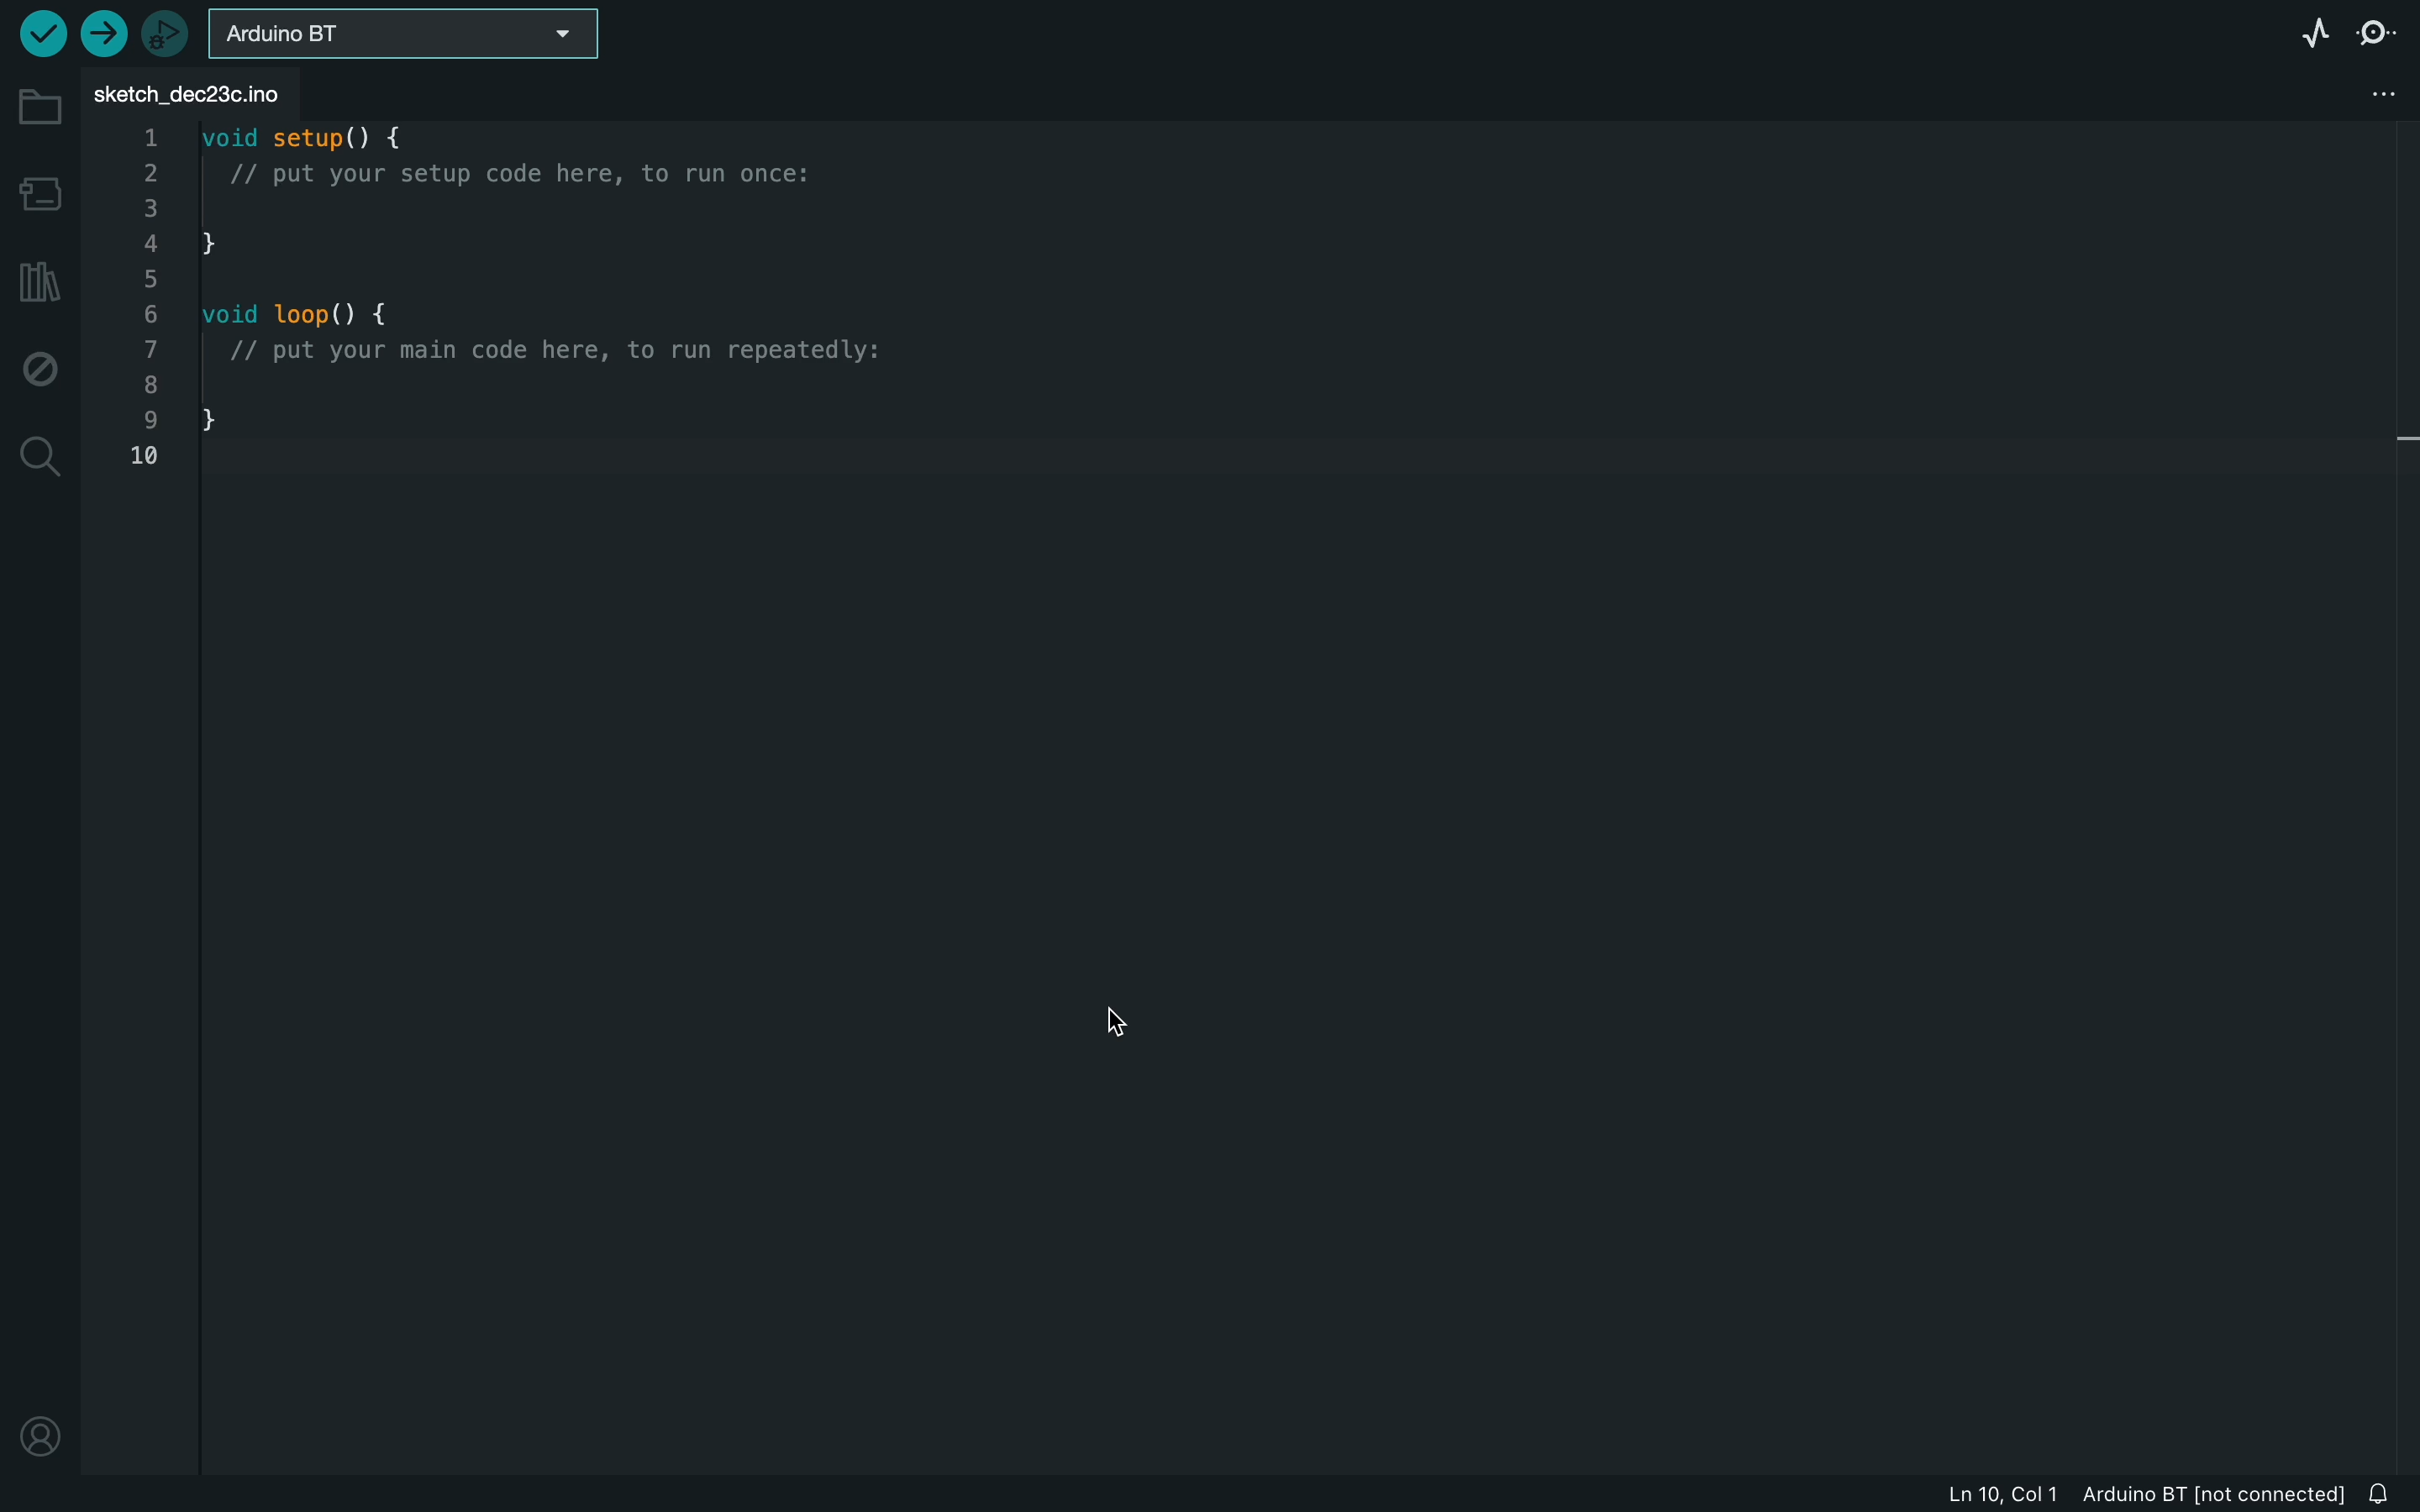 The width and height of the screenshot is (2420, 1512). I want to click on profile, so click(46, 1433).